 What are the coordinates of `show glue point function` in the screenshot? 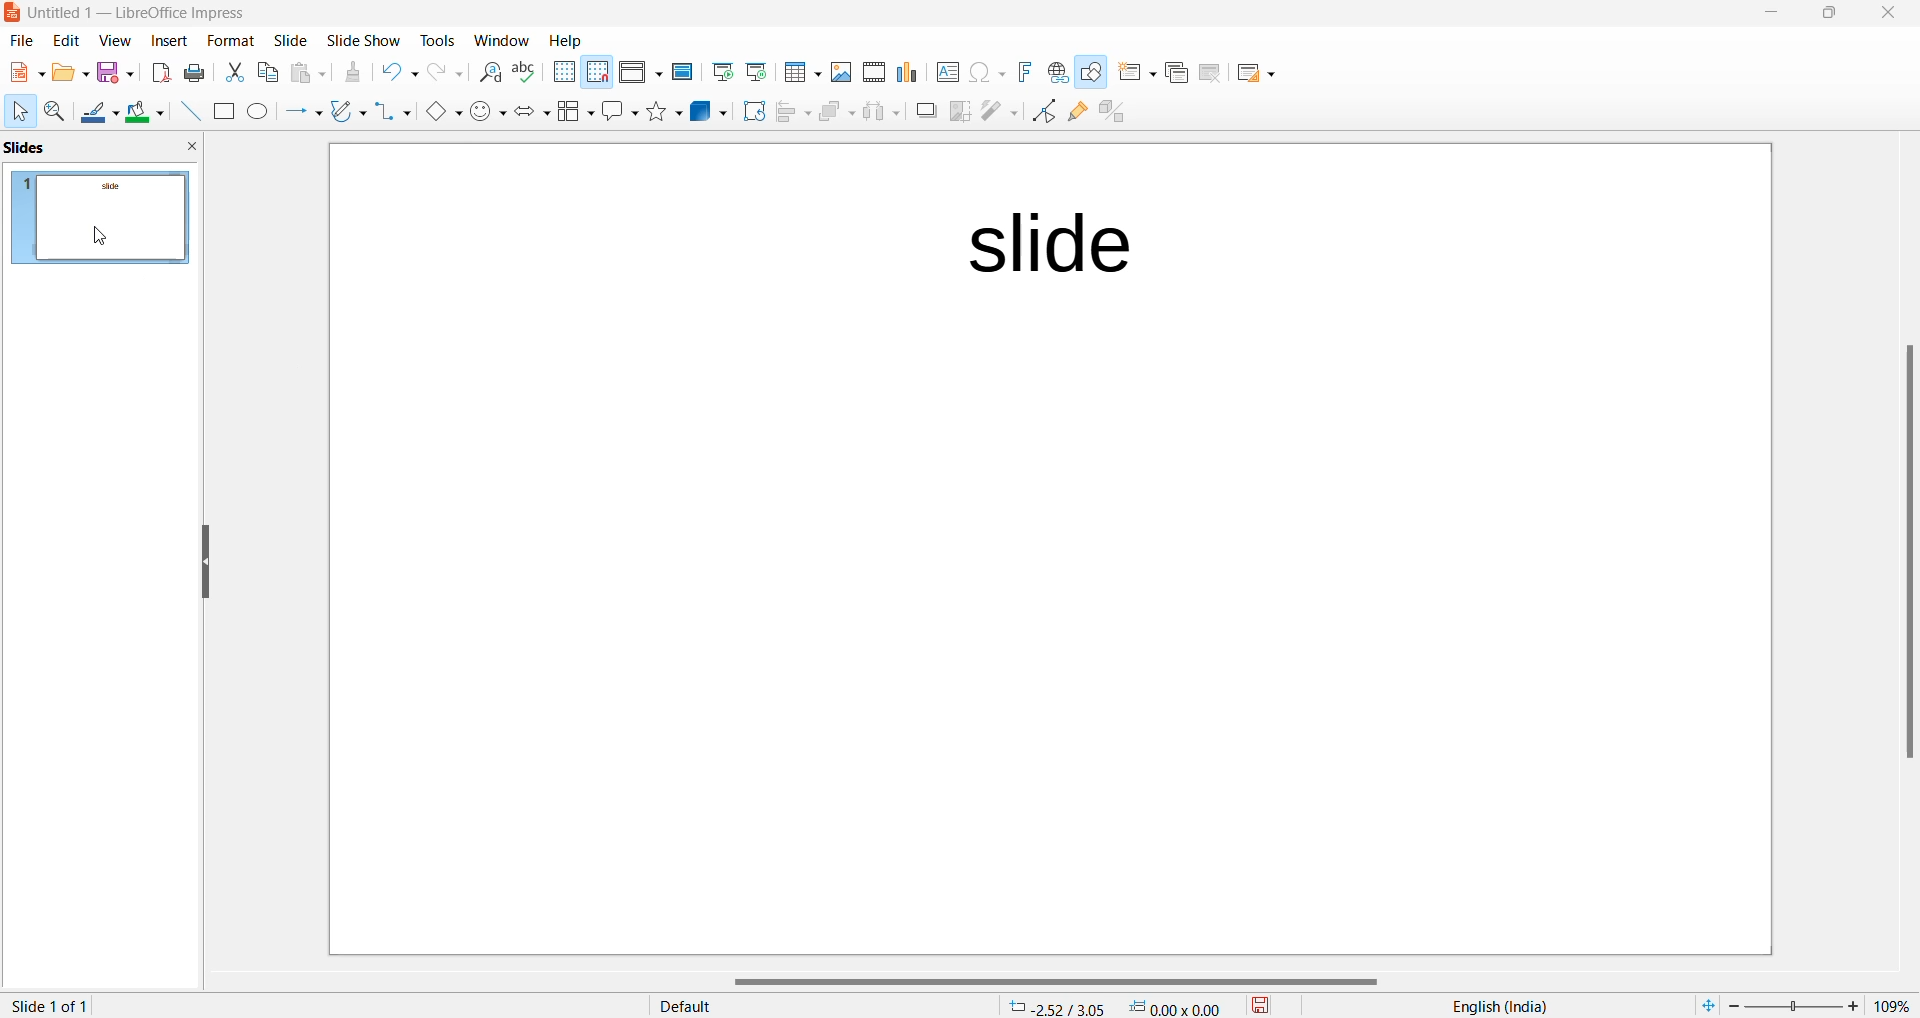 It's located at (1079, 115).